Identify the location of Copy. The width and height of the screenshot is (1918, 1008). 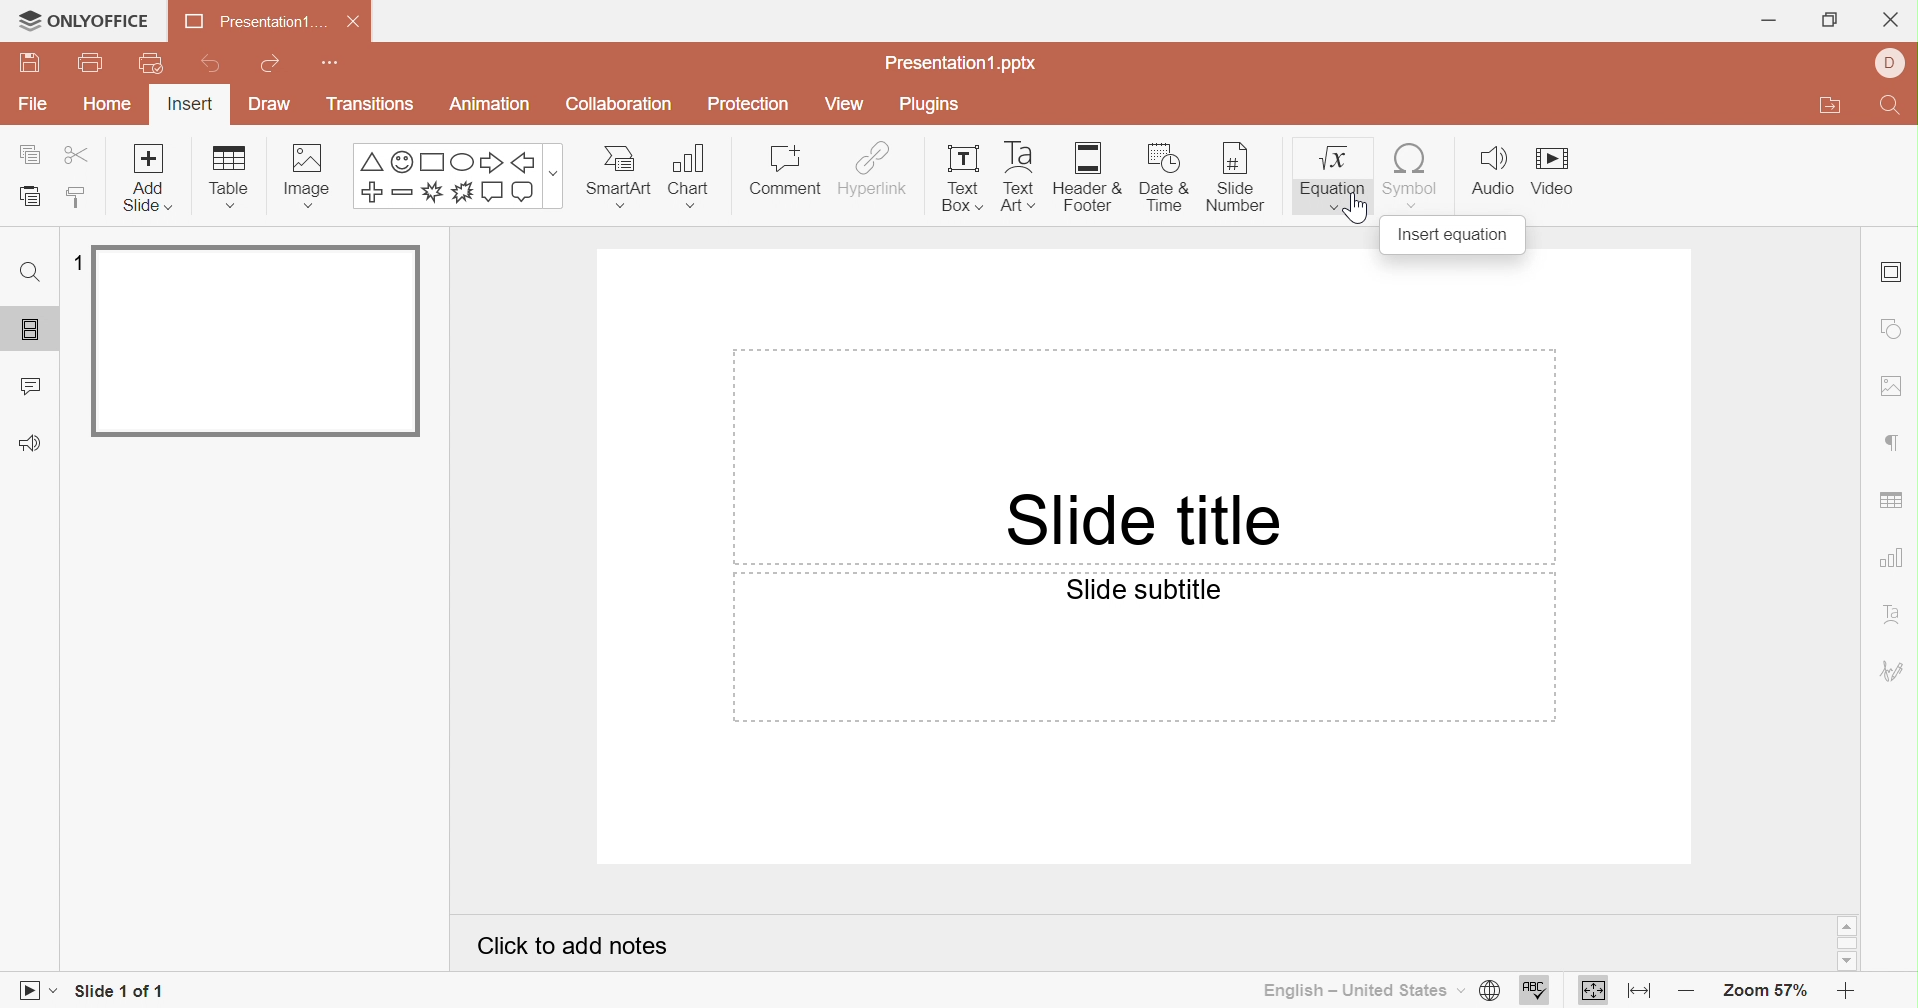
(32, 153).